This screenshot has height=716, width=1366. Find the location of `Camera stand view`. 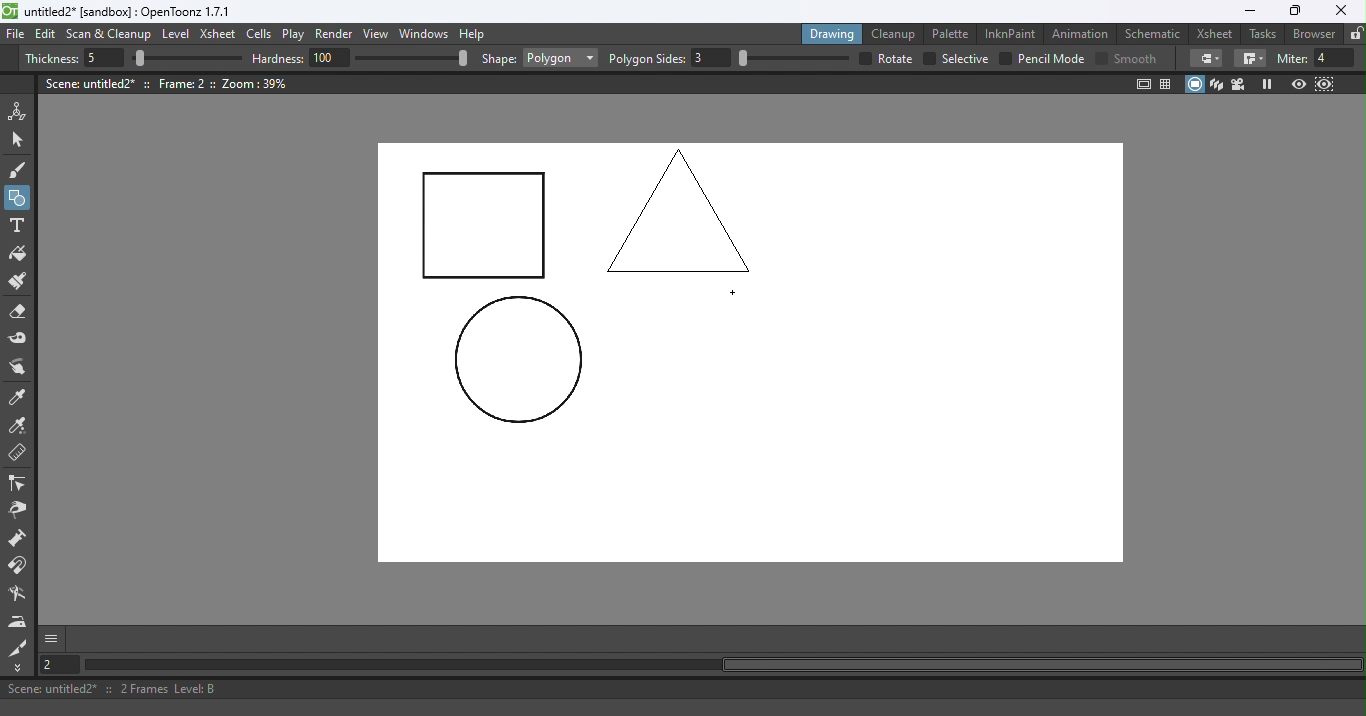

Camera stand view is located at coordinates (1196, 84).